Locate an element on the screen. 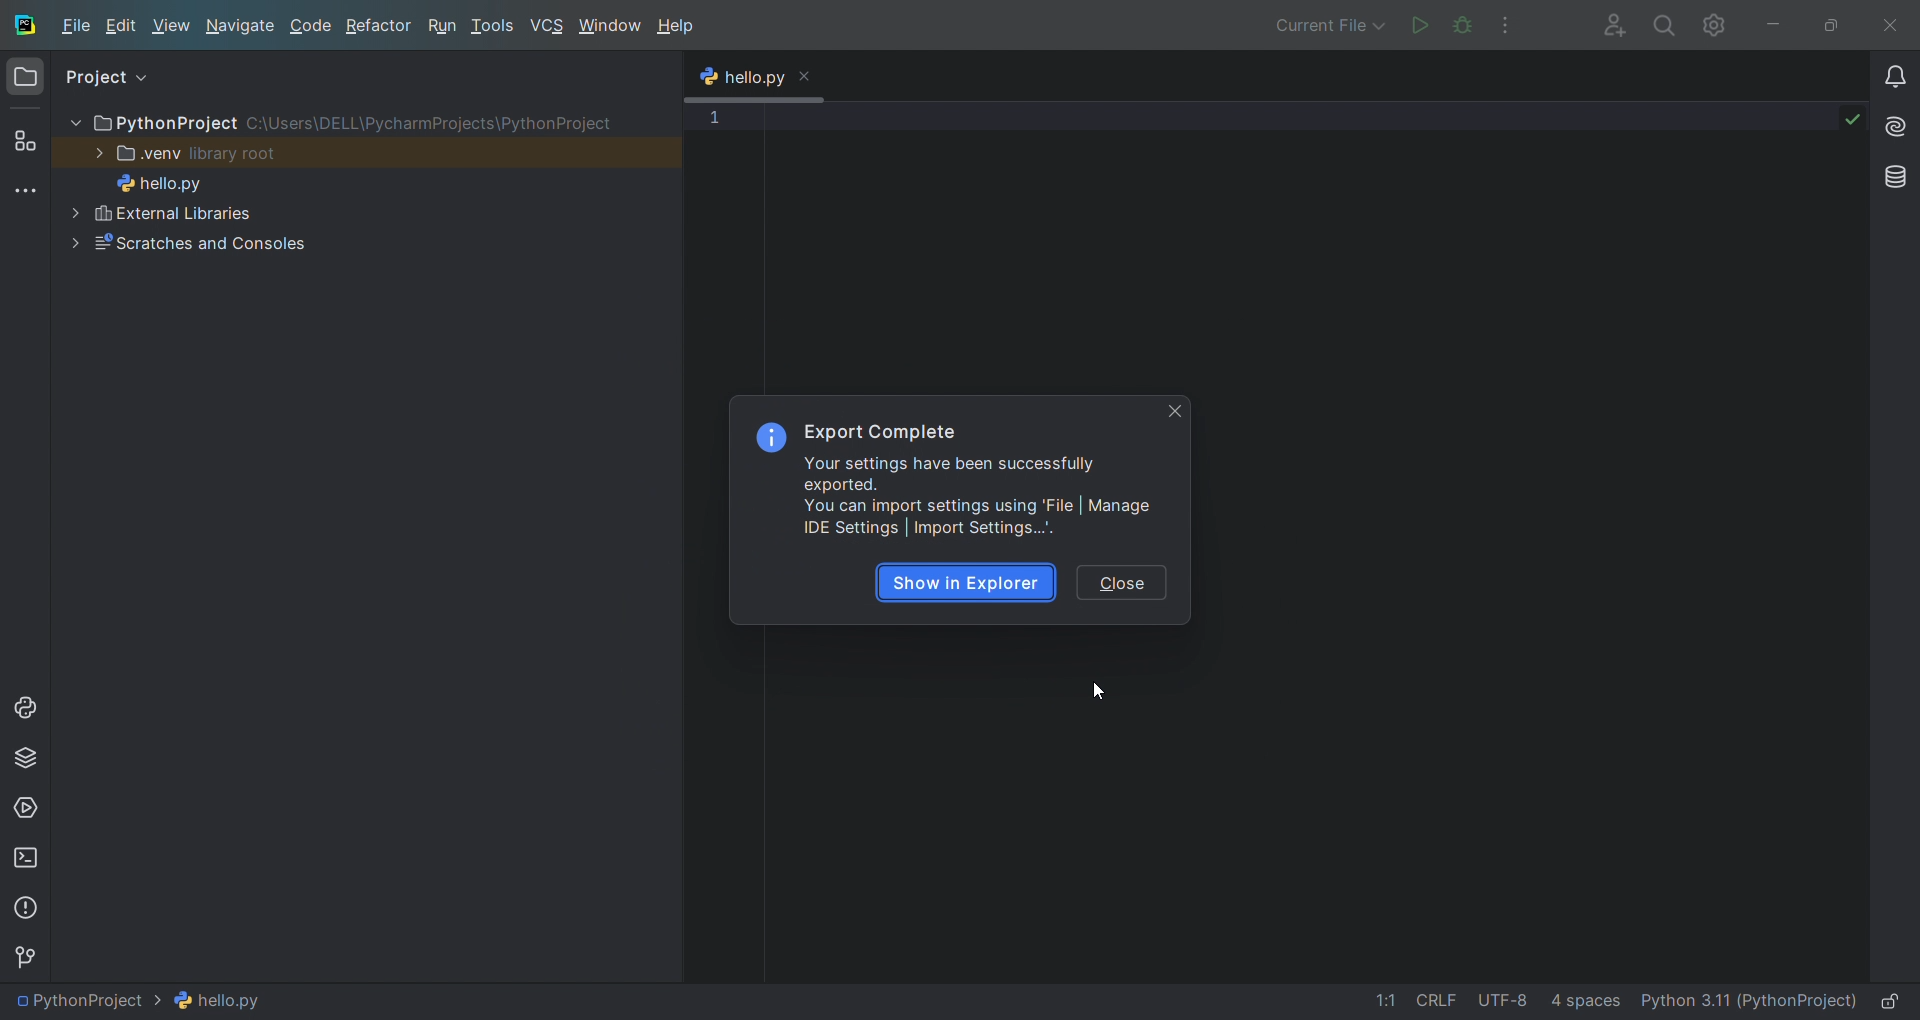 Image resolution: width=1920 pixels, height=1020 pixels. tools is located at coordinates (494, 28).